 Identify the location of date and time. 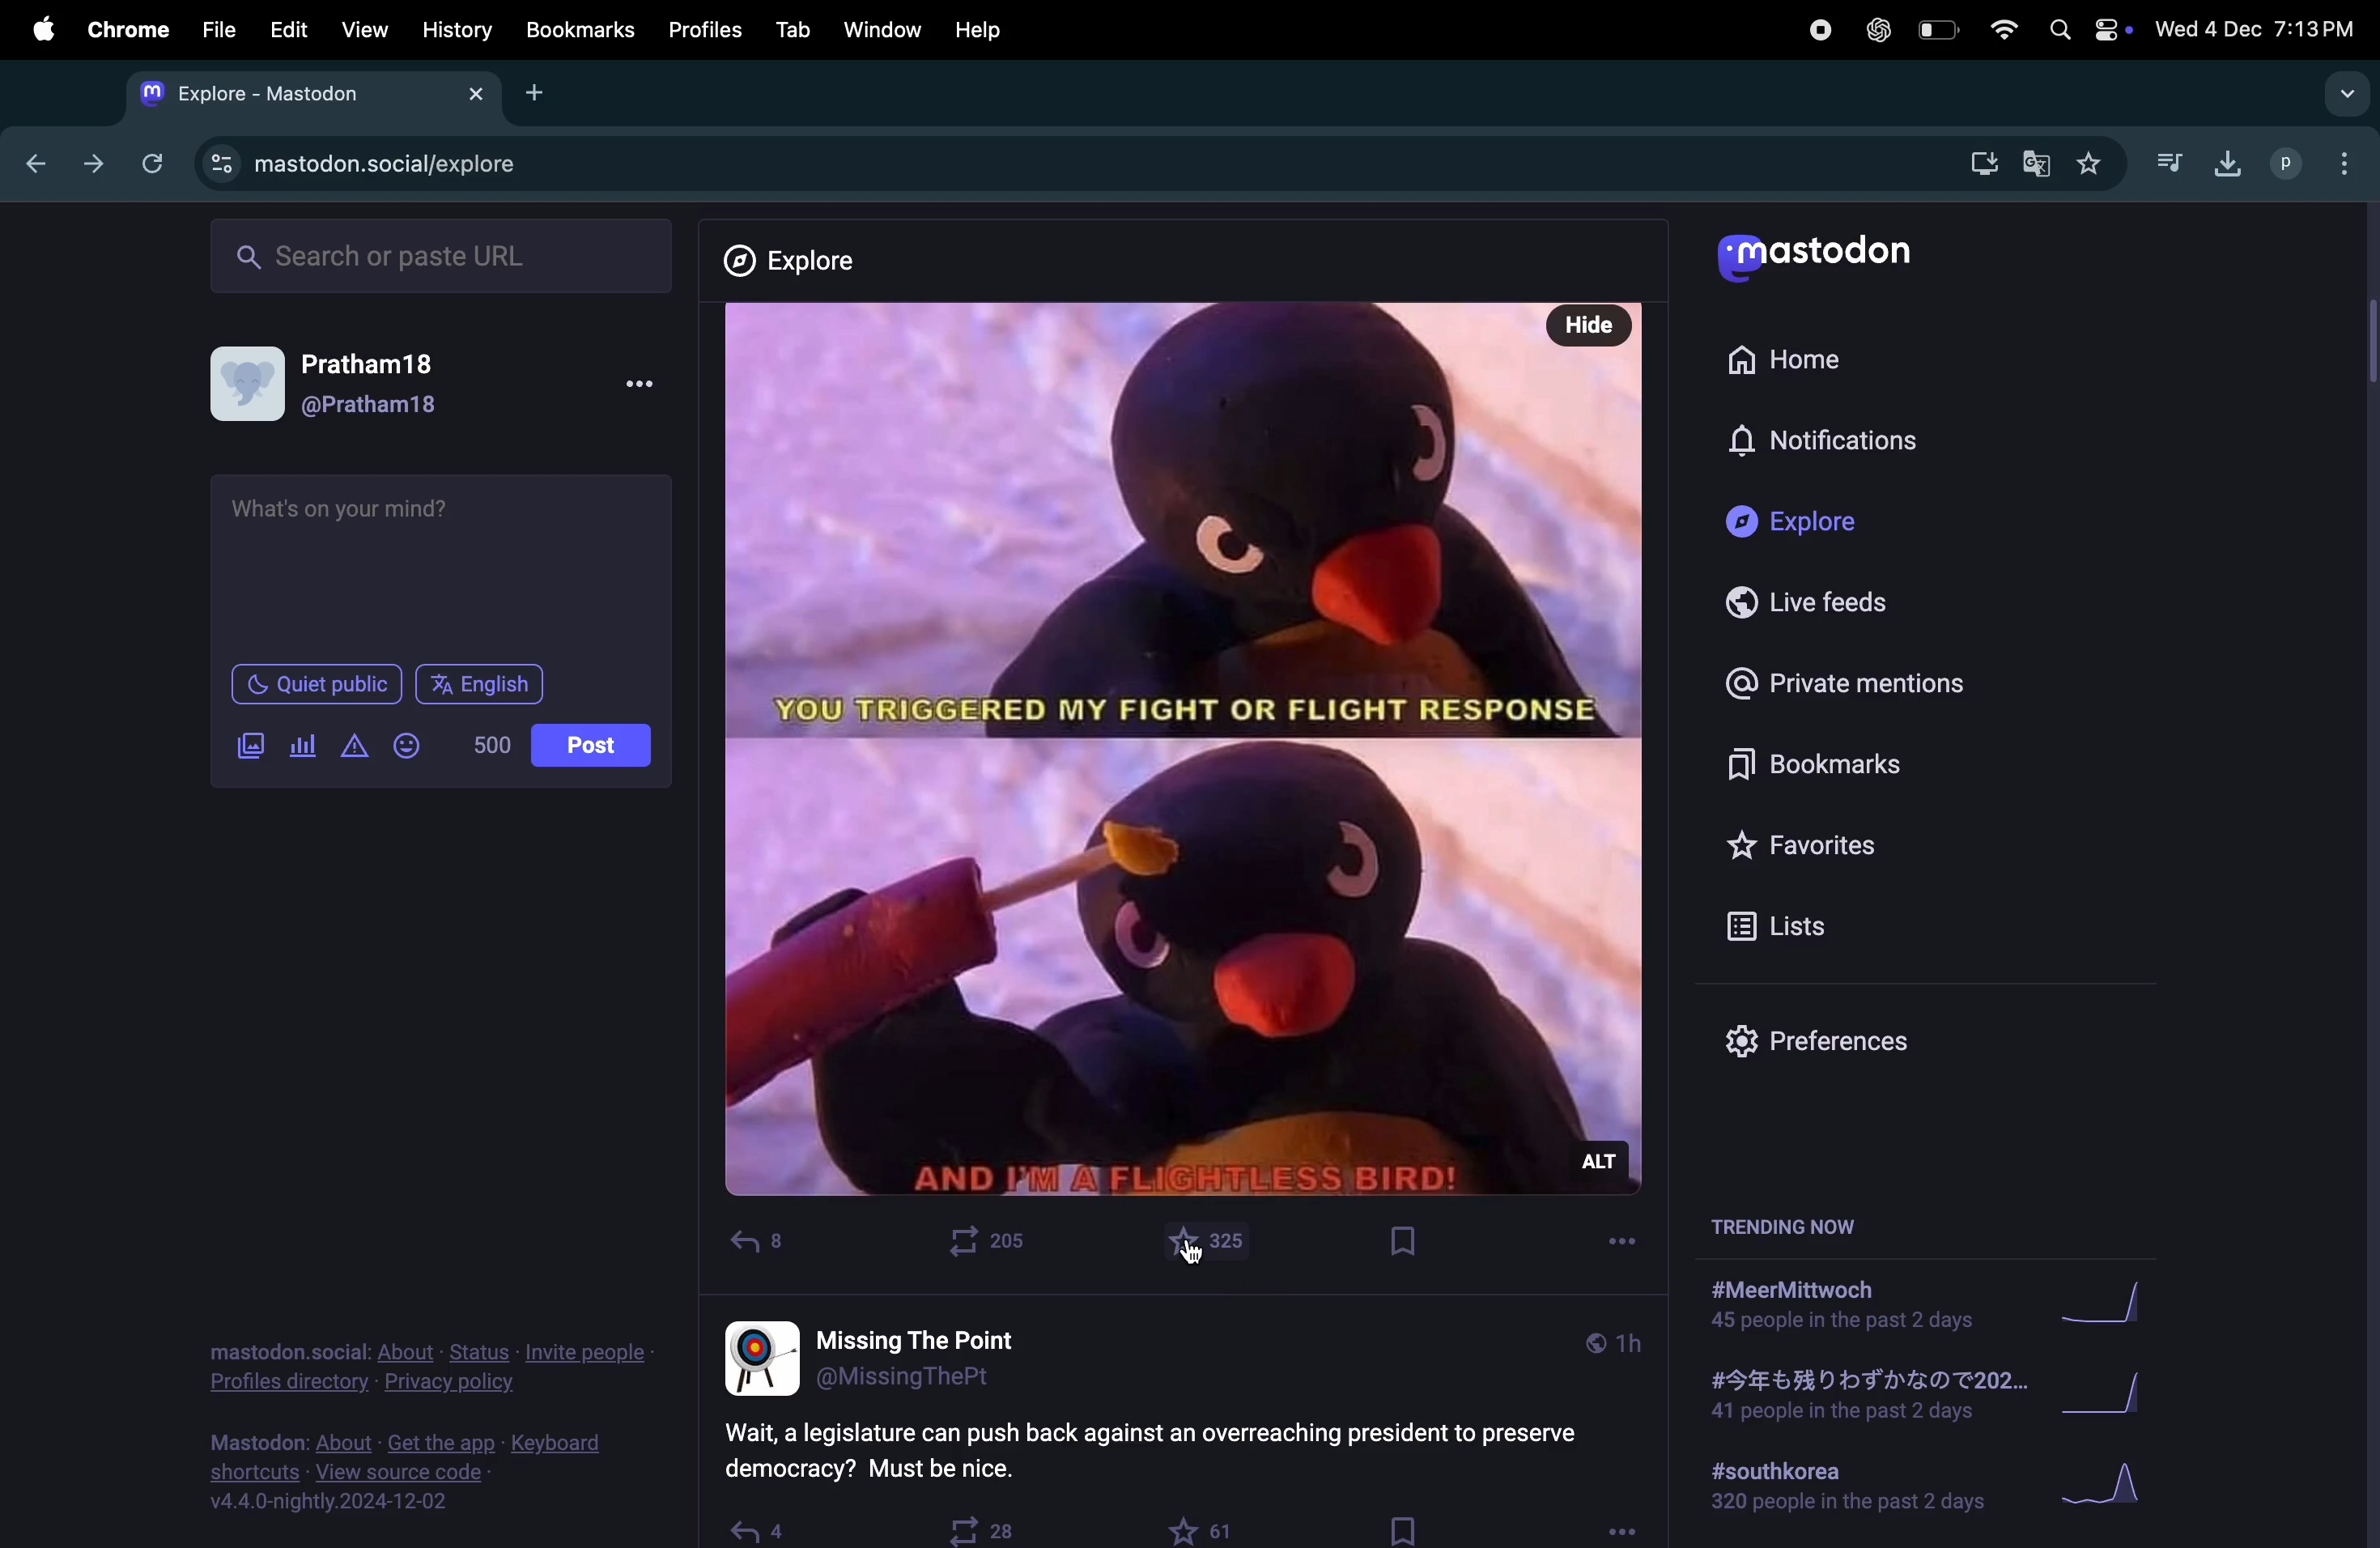
(2256, 25).